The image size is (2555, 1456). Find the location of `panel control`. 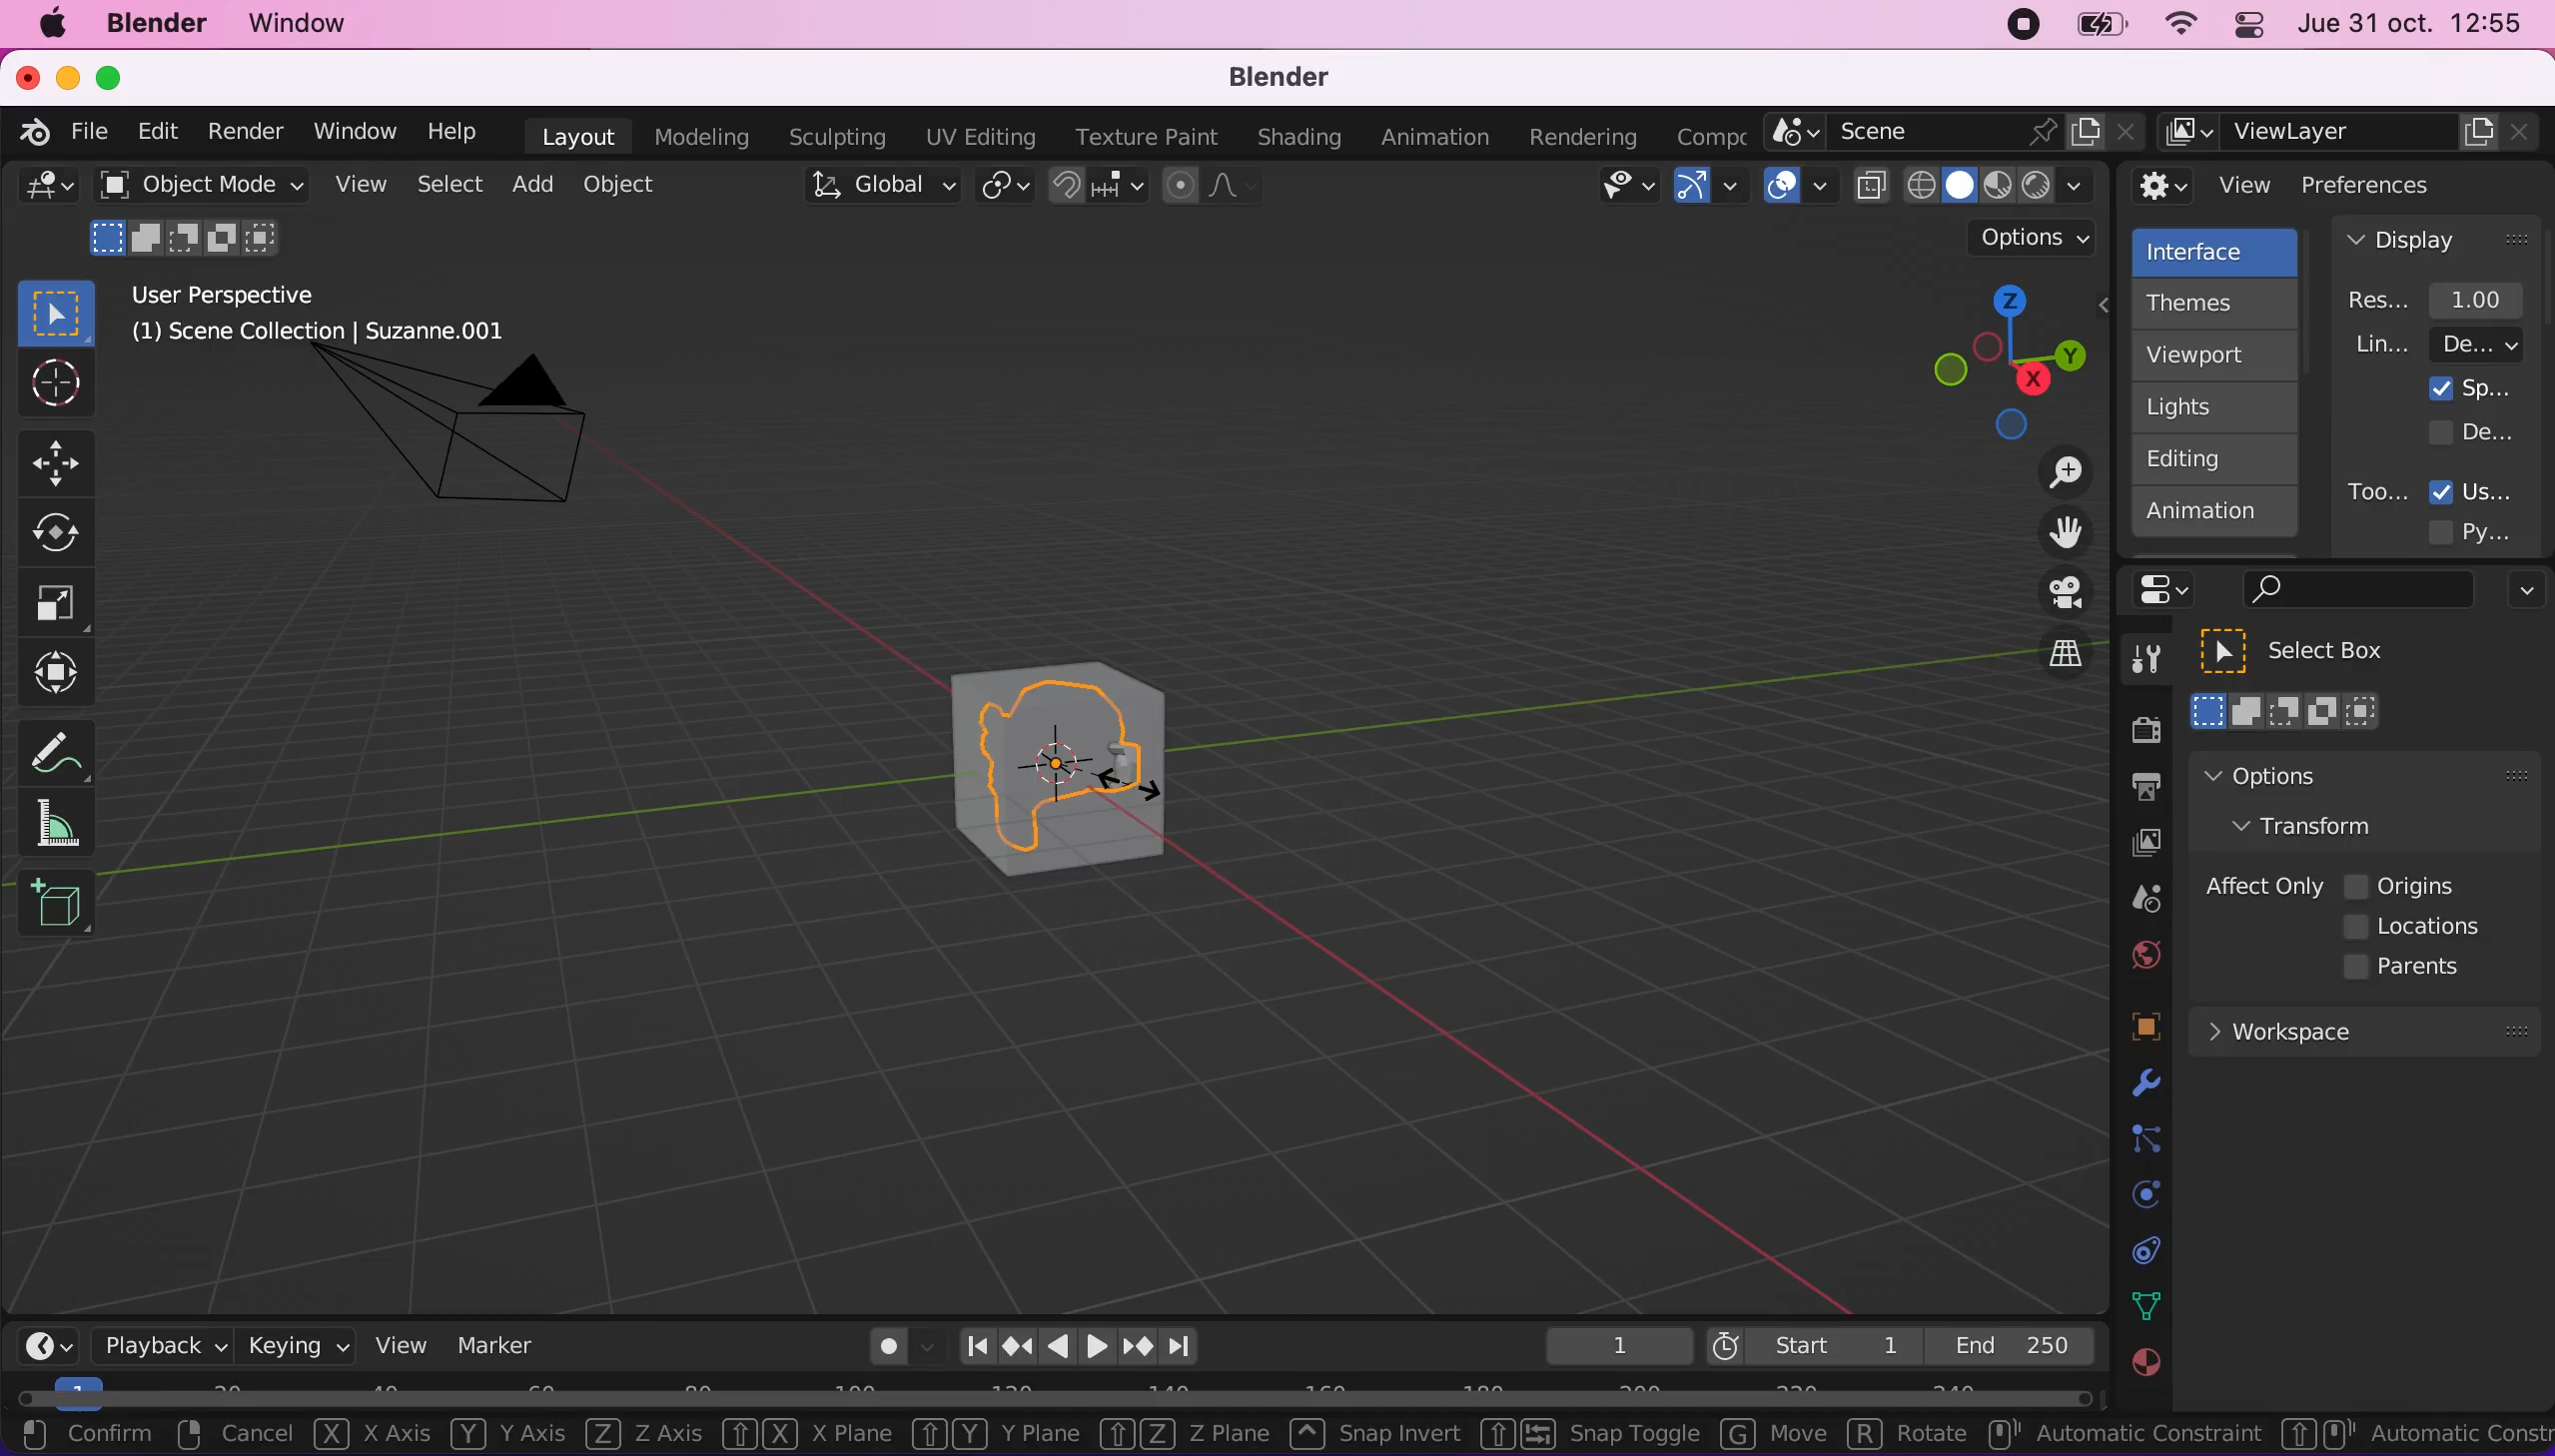

panel control is located at coordinates (2244, 28).